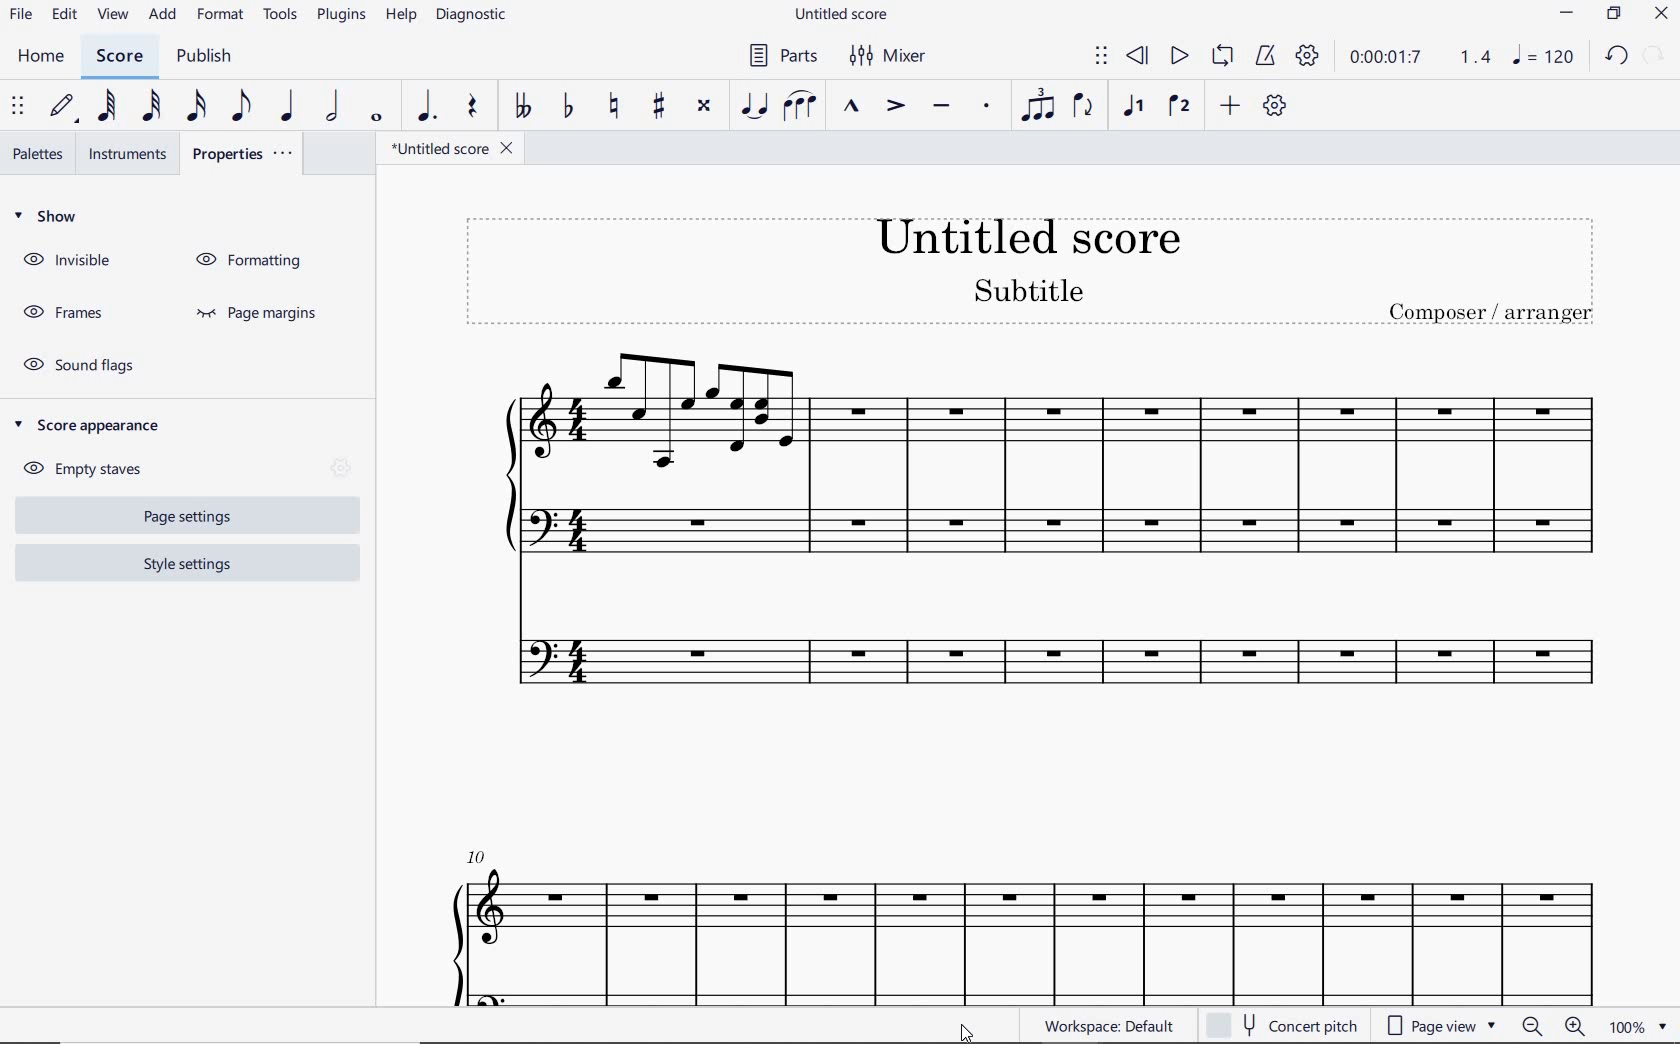 The width and height of the screenshot is (1680, 1044). Describe the element at coordinates (428, 105) in the screenshot. I see `AUGMENTATION DOT` at that location.